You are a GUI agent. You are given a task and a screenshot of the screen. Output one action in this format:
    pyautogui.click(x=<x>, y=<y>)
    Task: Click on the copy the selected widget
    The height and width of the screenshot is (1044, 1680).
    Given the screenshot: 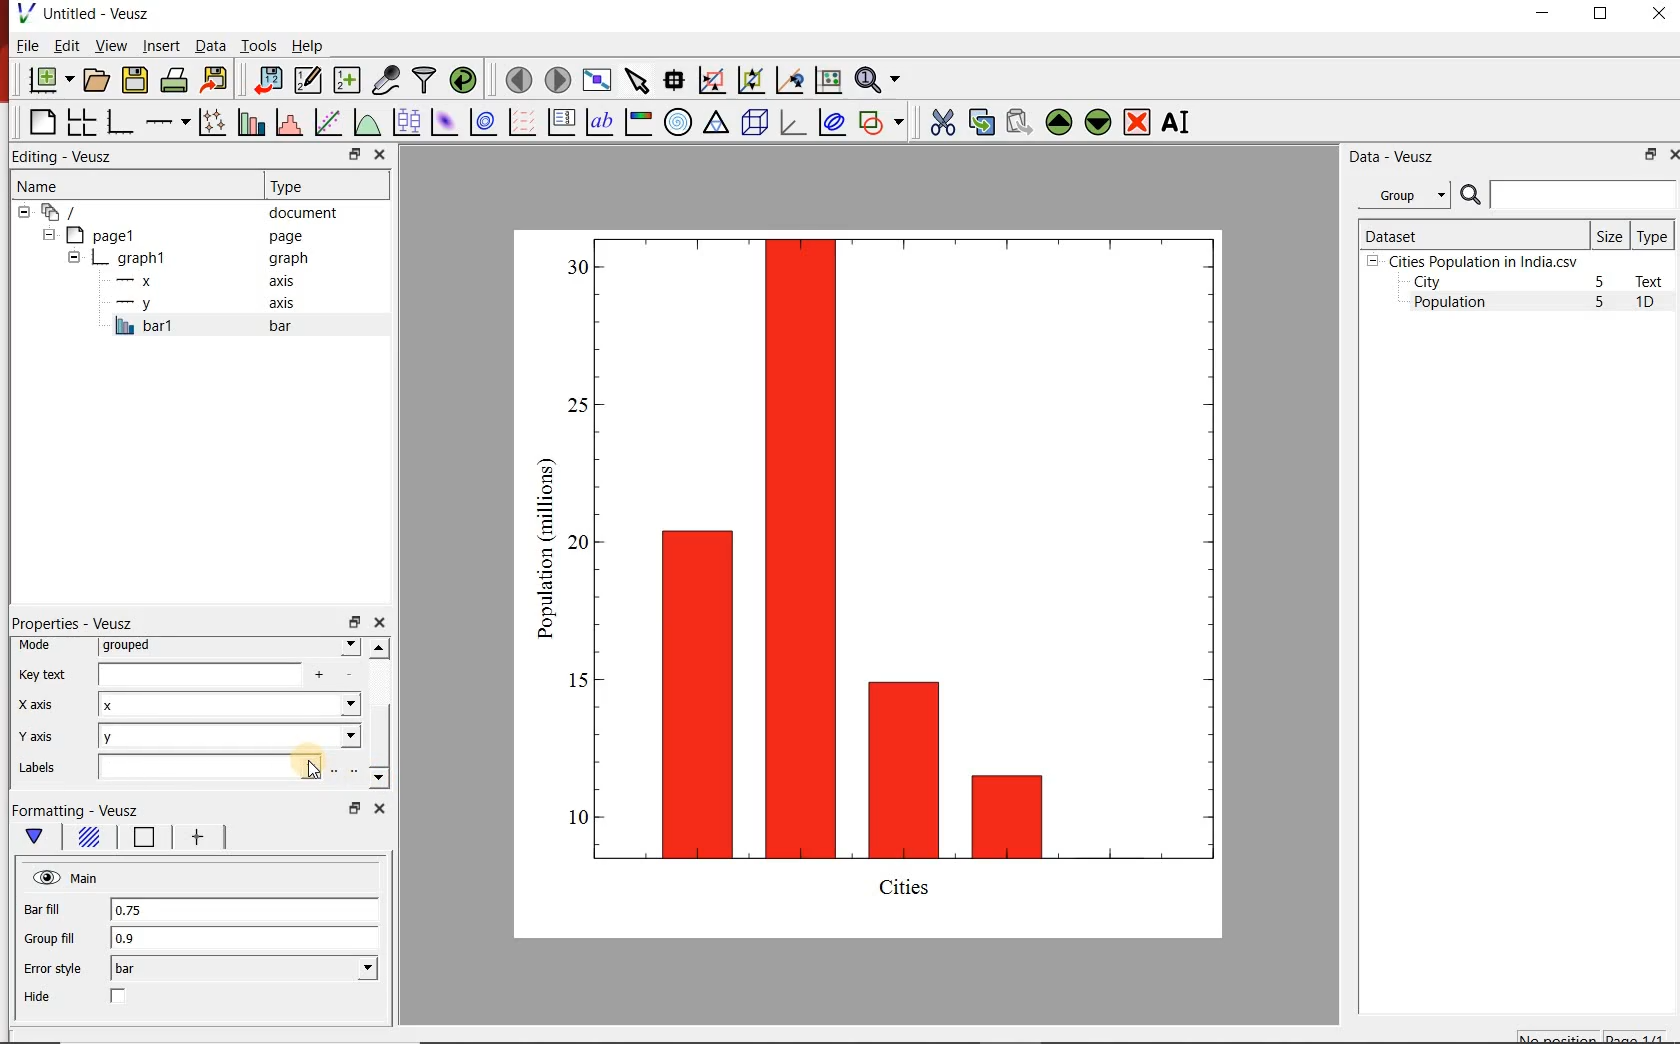 What is the action you would take?
    pyautogui.click(x=980, y=120)
    